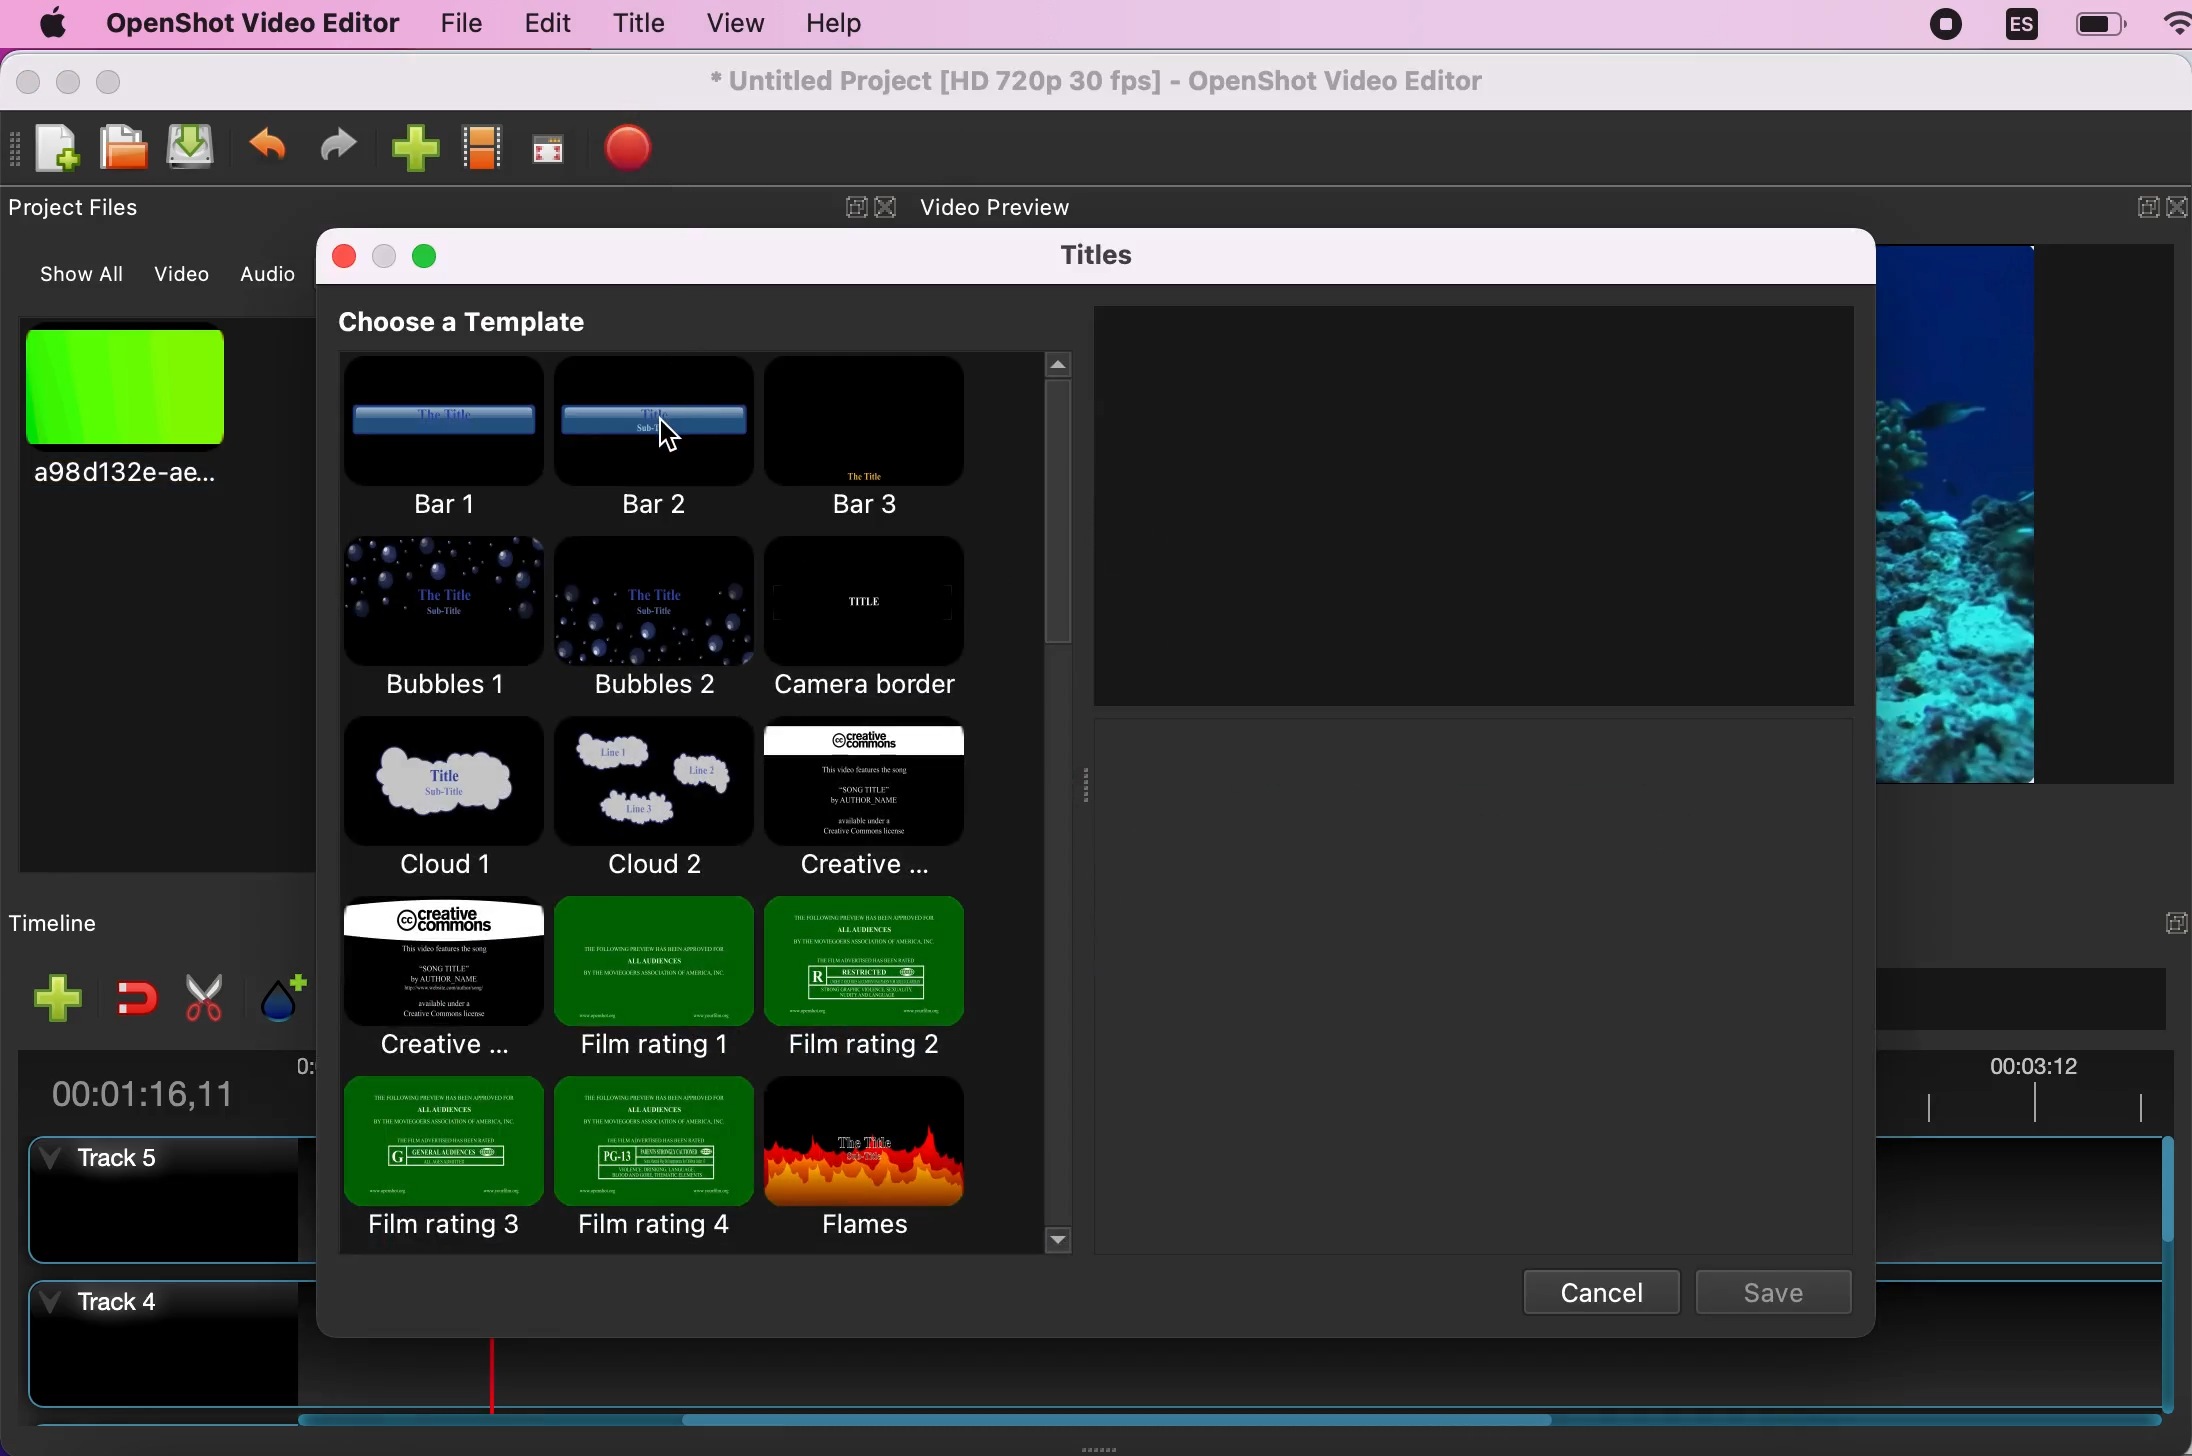  What do you see at coordinates (125, 148) in the screenshot?
I see `open file` at bounding box center [125, 148].